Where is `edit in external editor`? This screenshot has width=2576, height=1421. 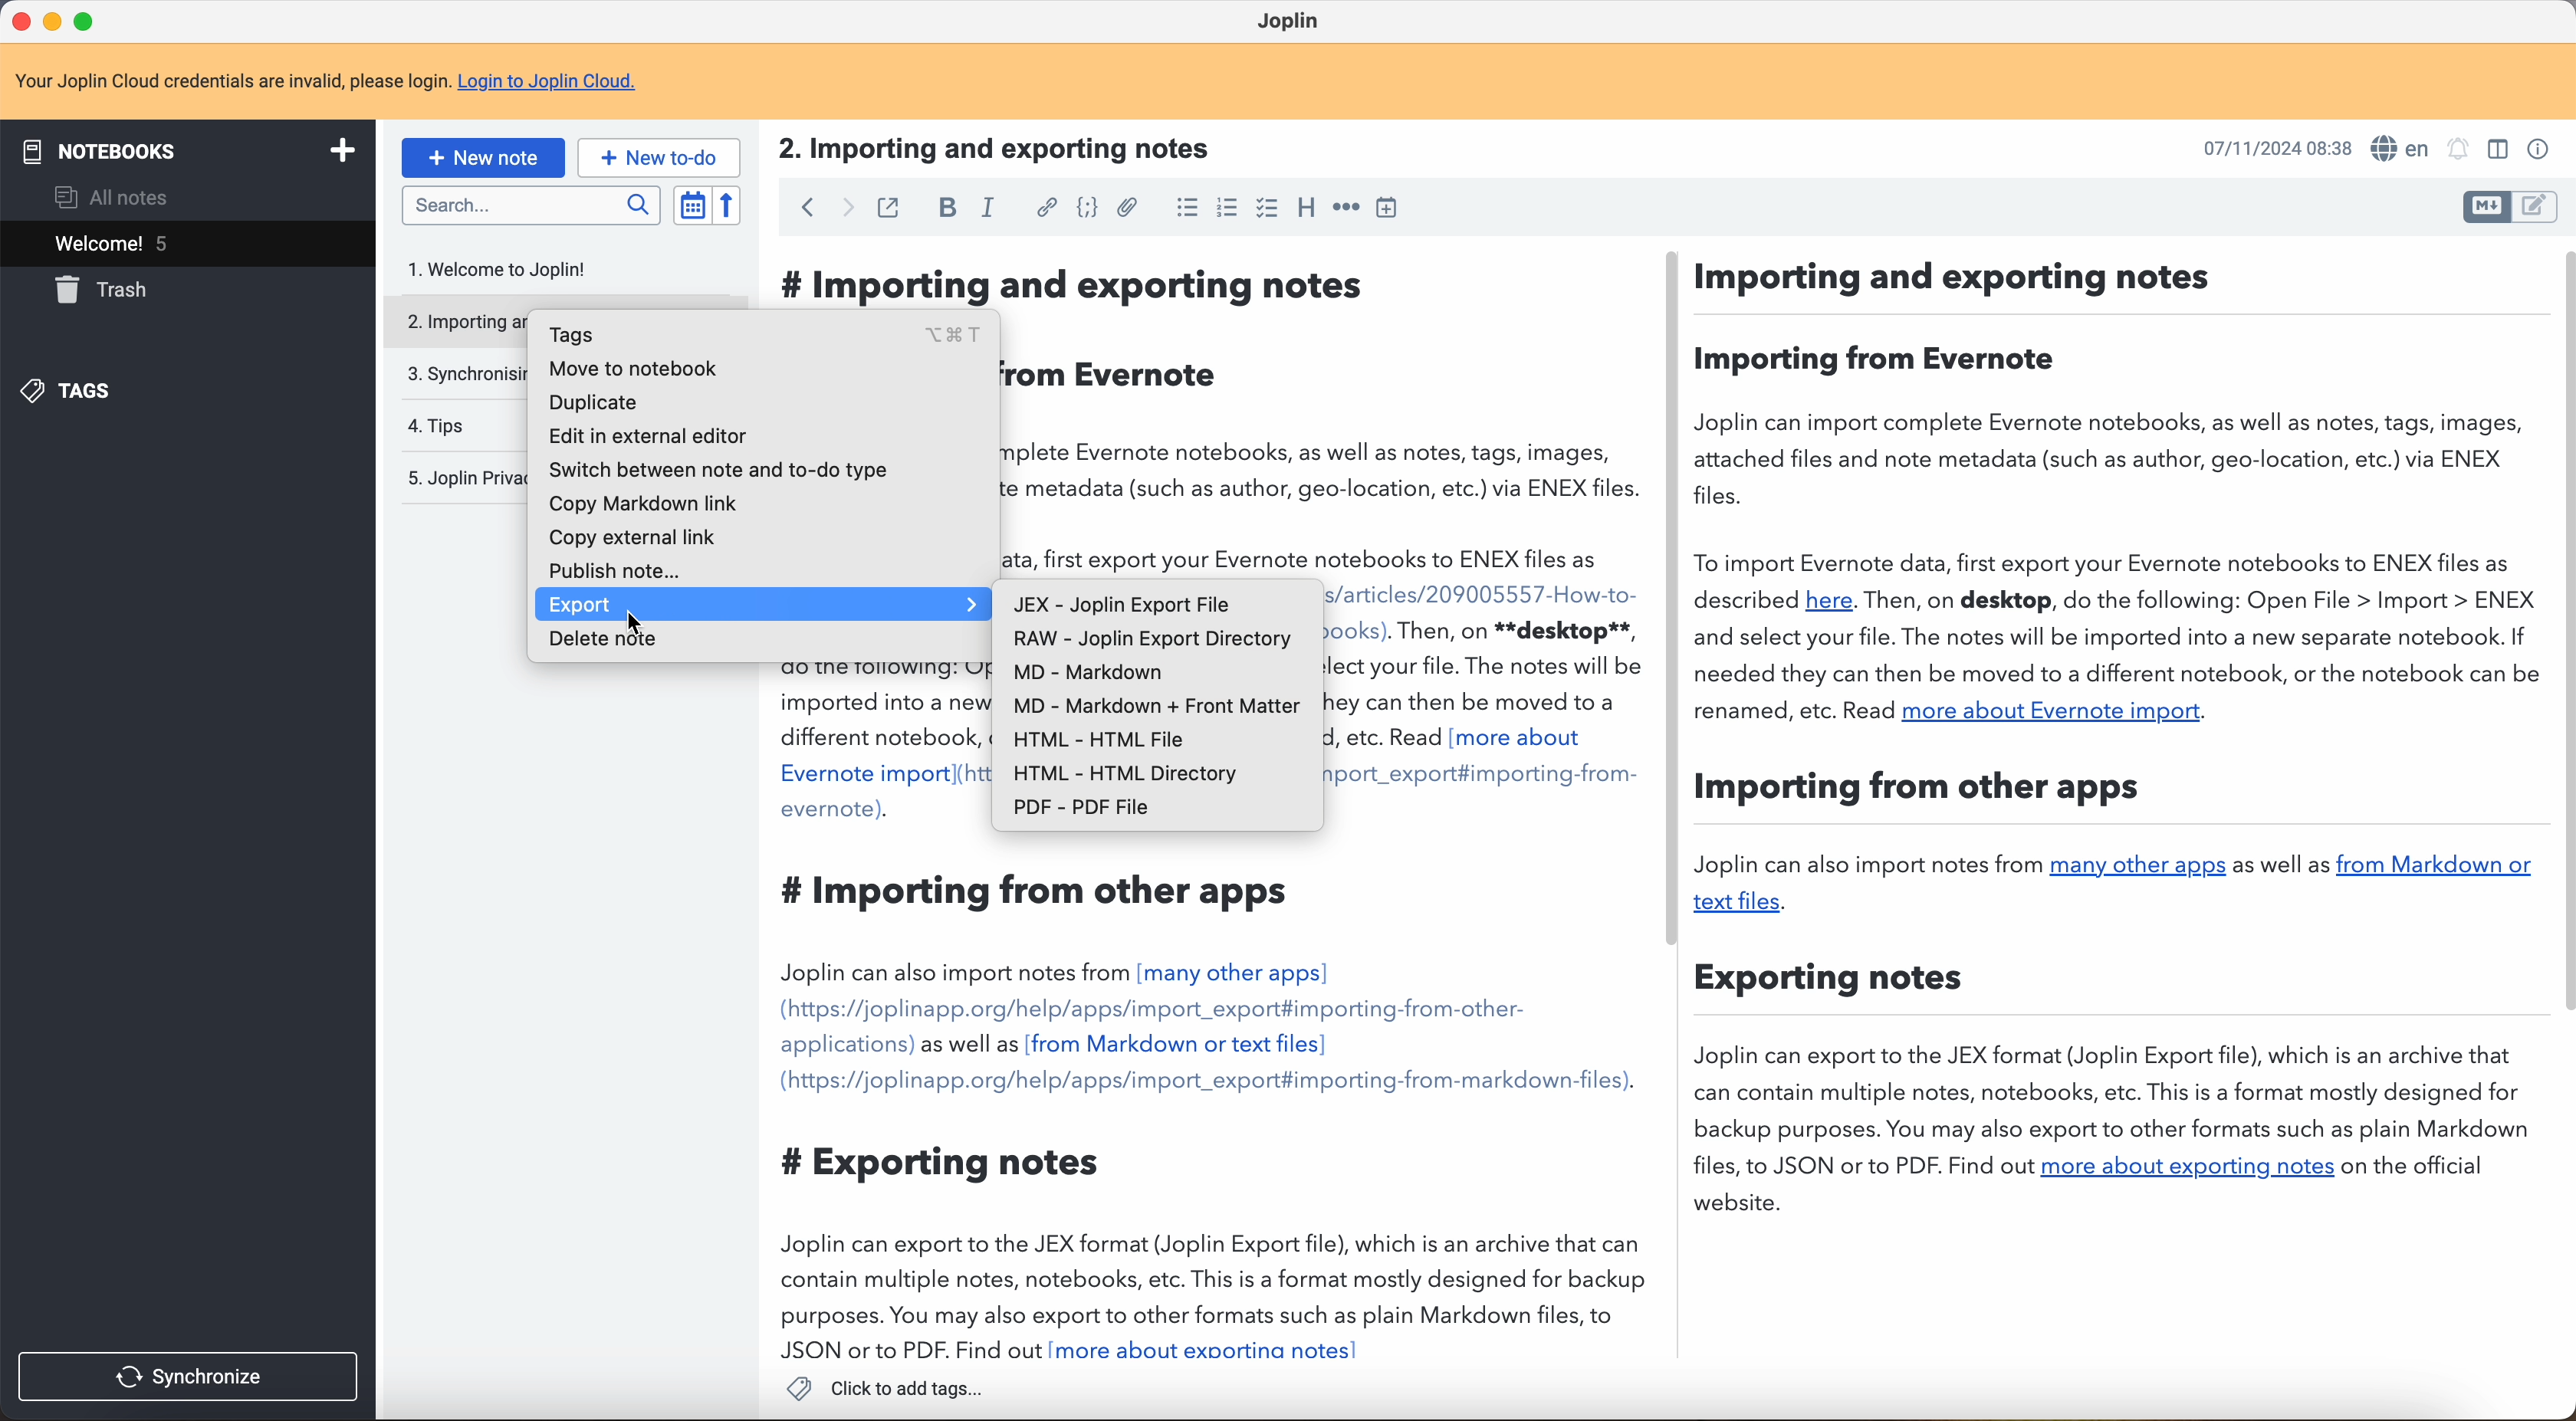 edit in external editor is located at coordinates (648, 437).